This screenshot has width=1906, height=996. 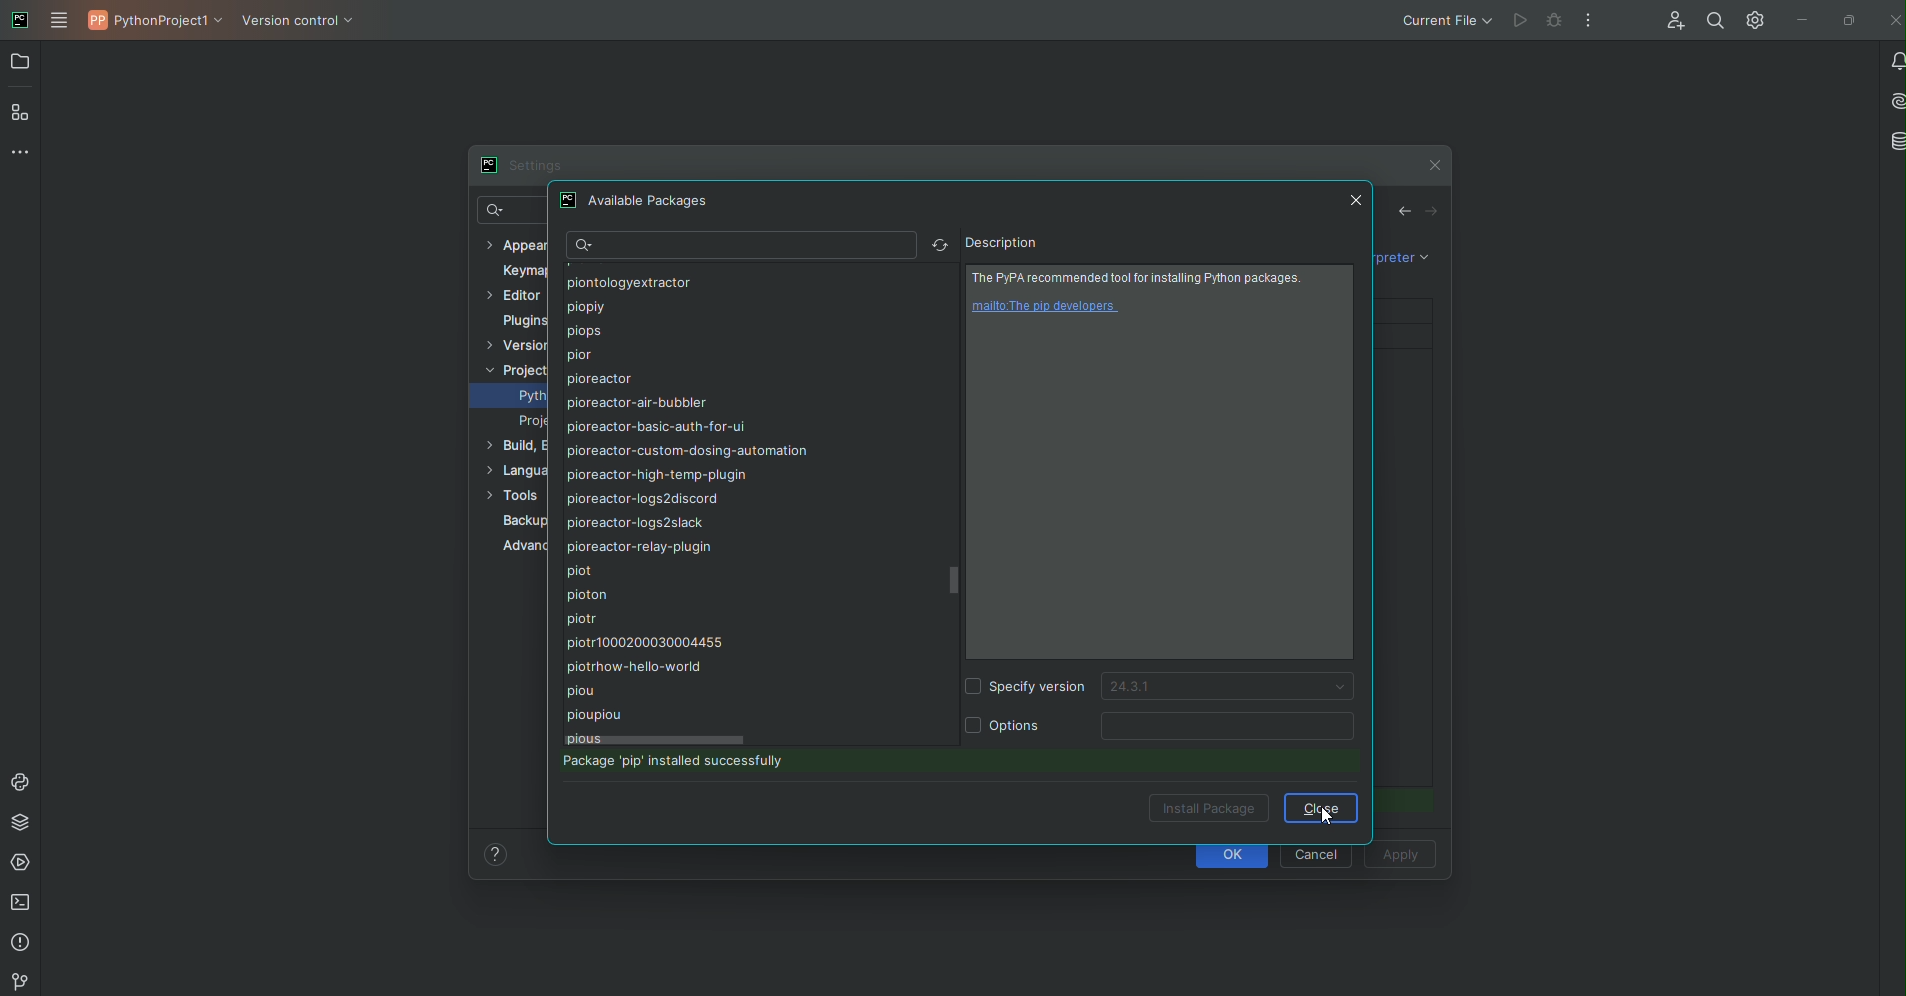 What do you see at coordinates (1322, 808) in the screenshot?
I see `Close` at bounding box center [1322, 808].